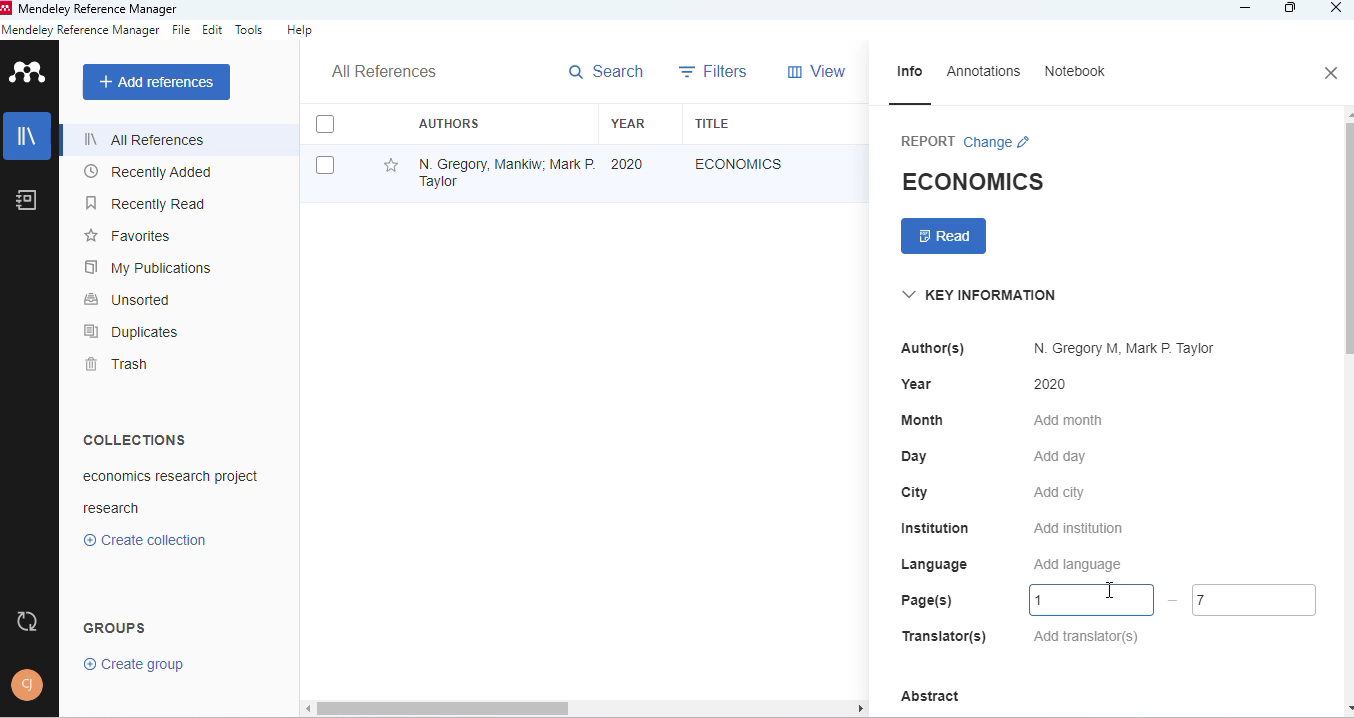  Describe the element at coordinates (985, 71) in the screenshot. I see `annotaions` at that location.